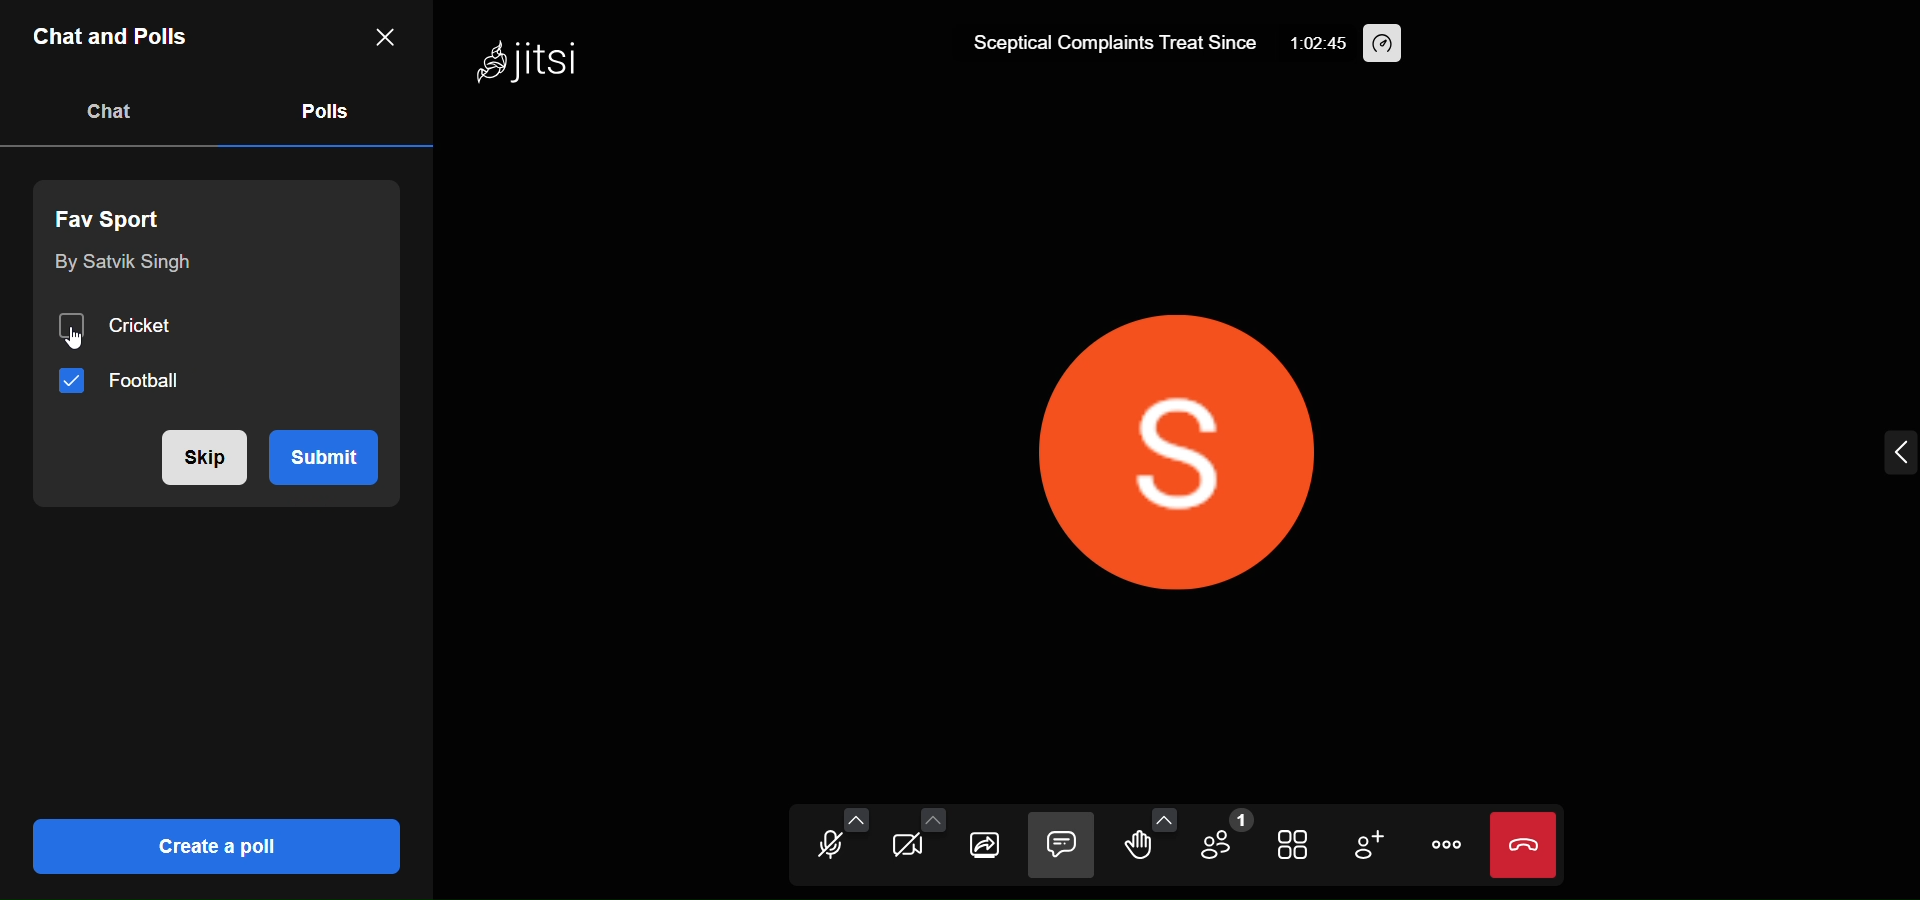 This screenshot has width=1920, height=900. Describe the element at coordinates (1385, 44) in the screenshot. I see `performance setting` at that location.